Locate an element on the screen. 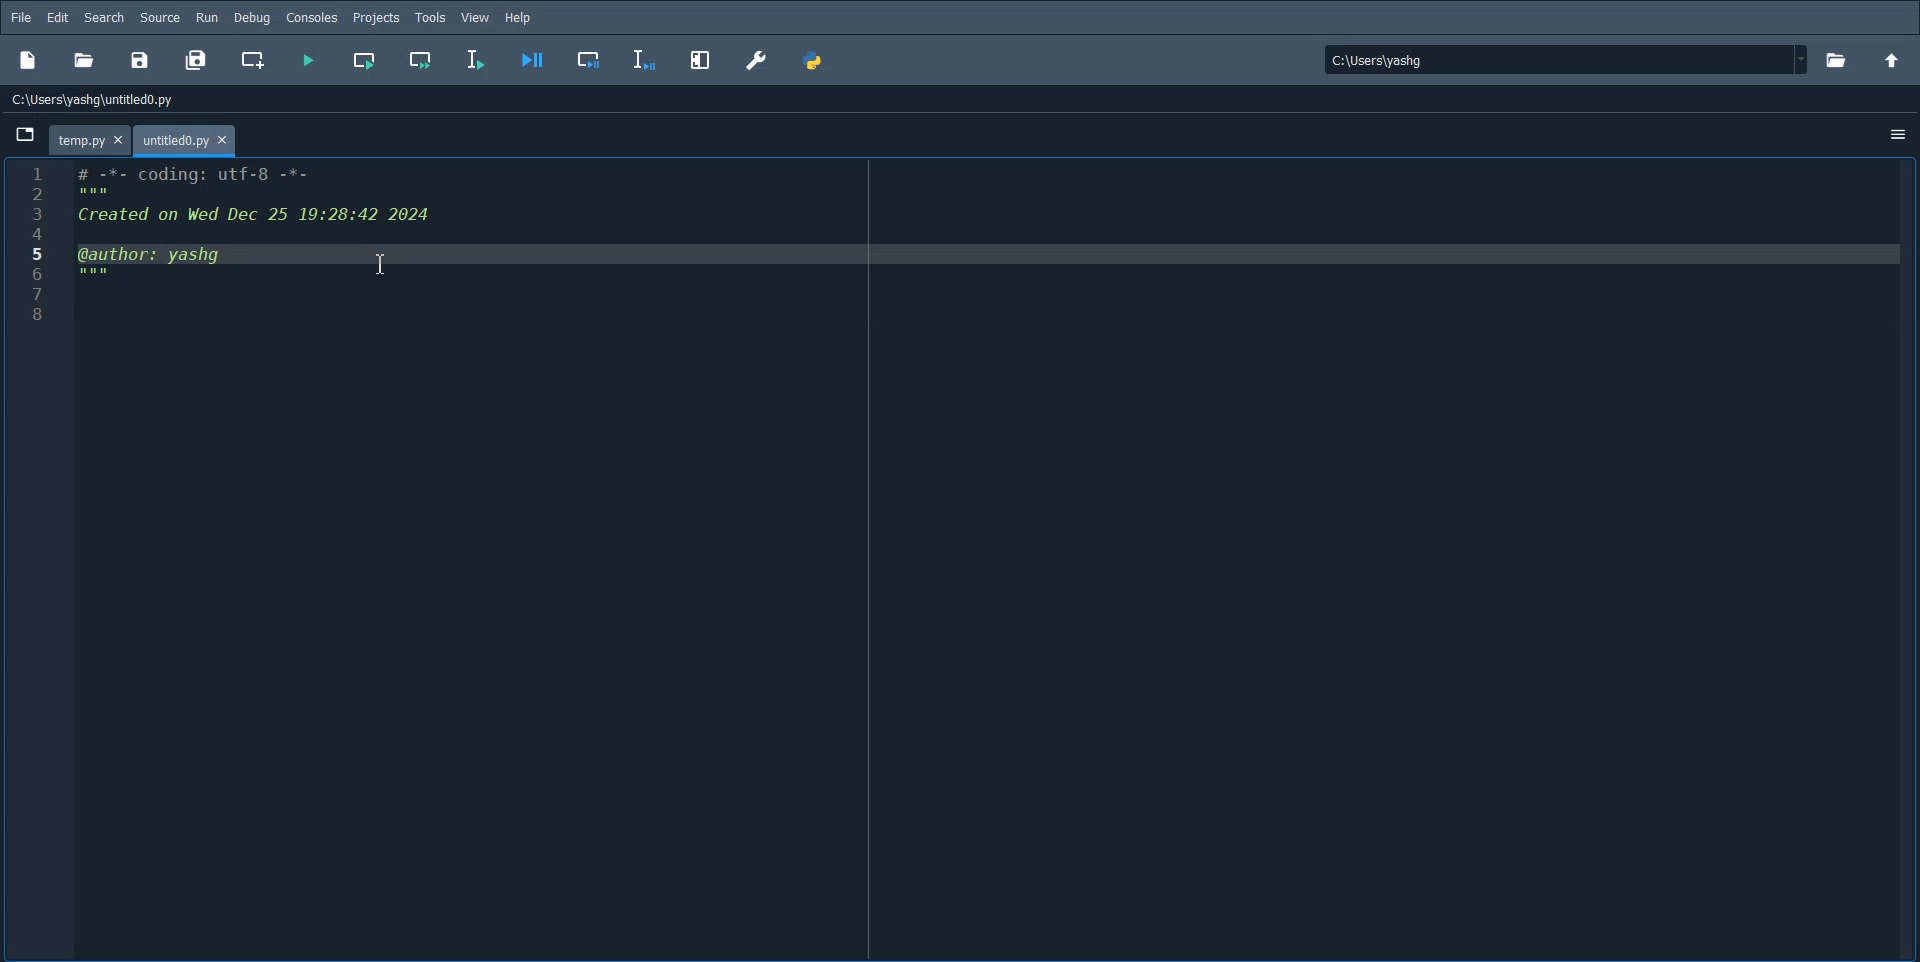 The height and width of the screenshot is (962, 1920). File is located at coordinates (22, 18).